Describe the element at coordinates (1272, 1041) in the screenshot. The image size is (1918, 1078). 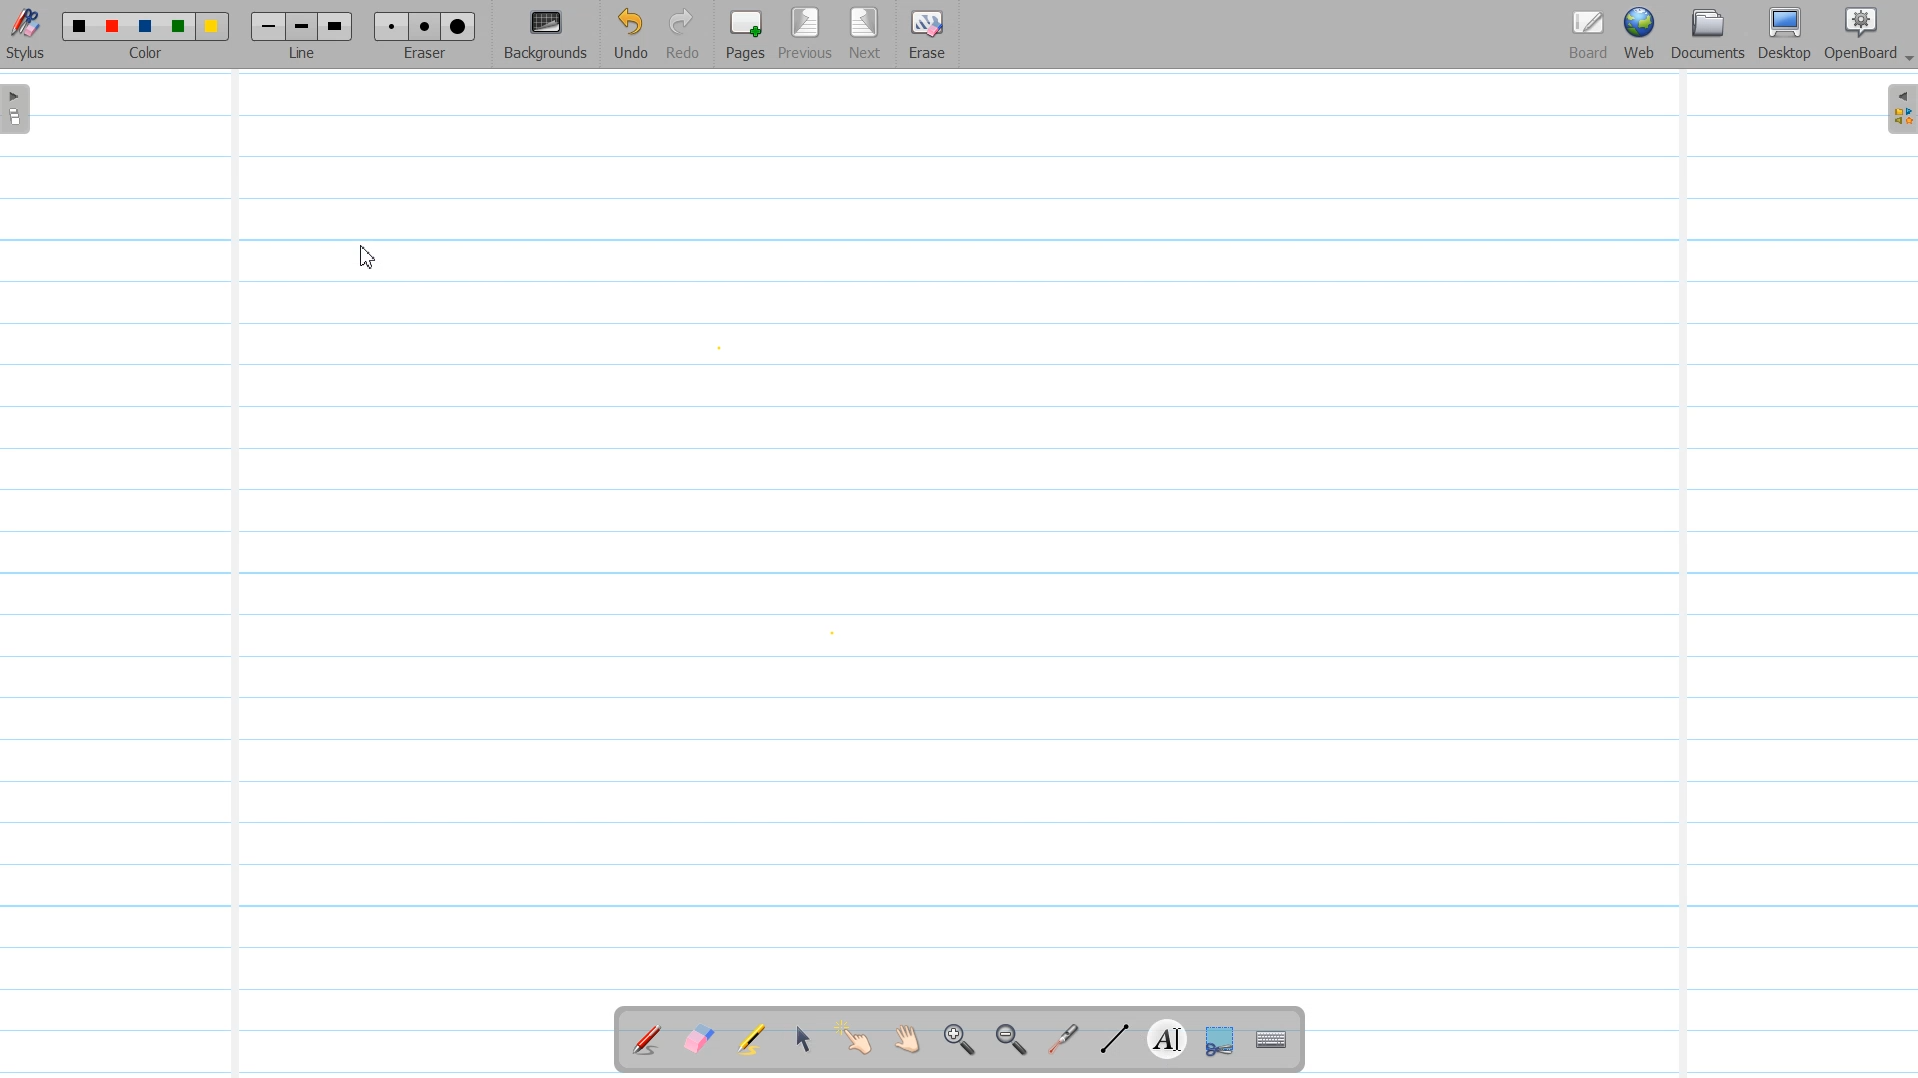
I see `Display virtual Keyboard` at that location.